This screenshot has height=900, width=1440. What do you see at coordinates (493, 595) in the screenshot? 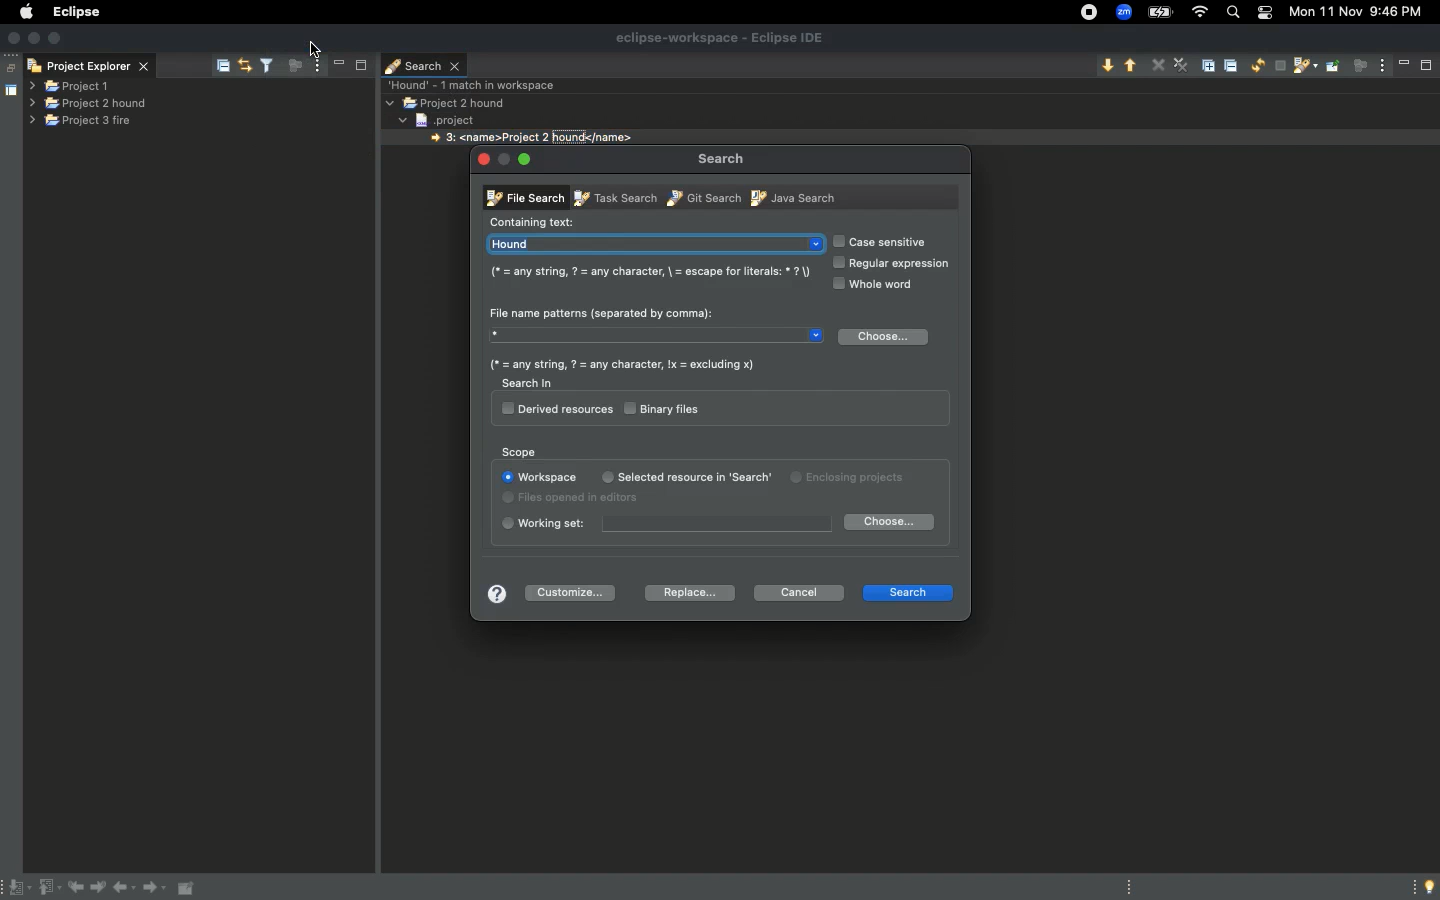
I see `Help` at bounding box center [493, 595].